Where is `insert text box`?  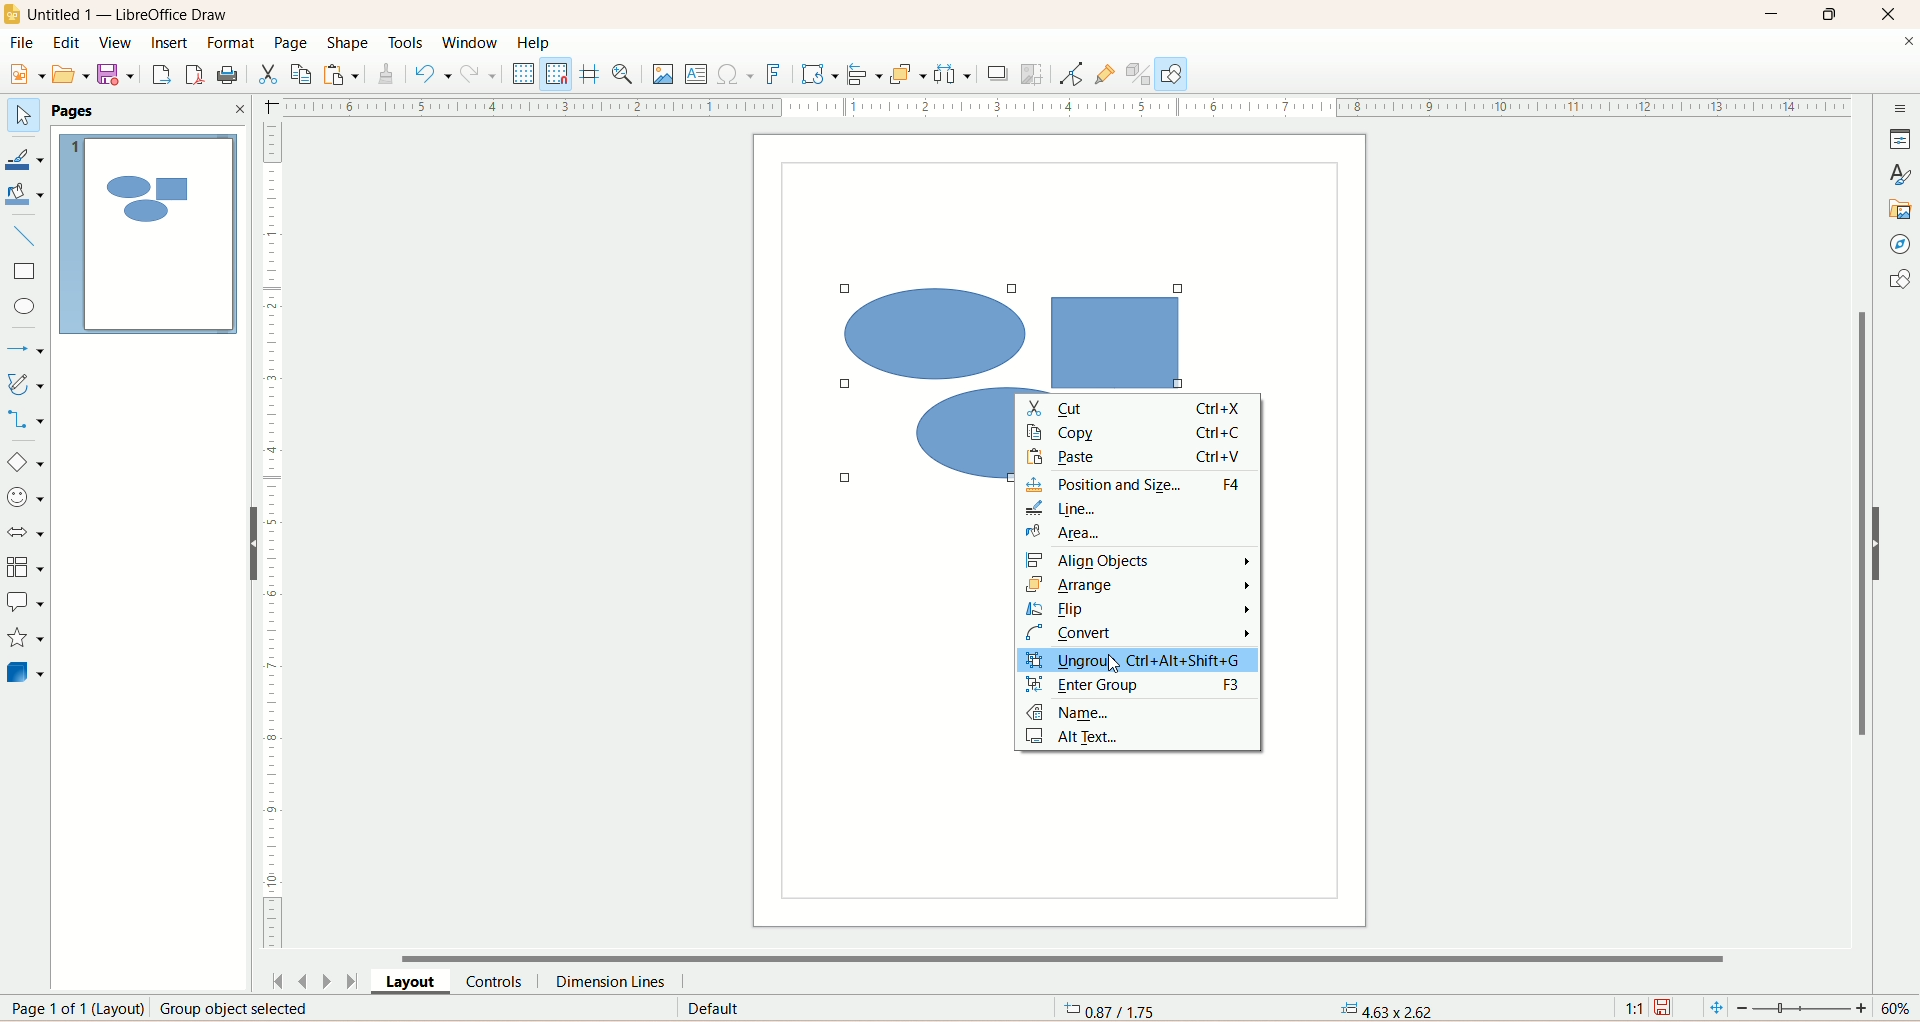 insert text box is located at coordinates (699, 76).